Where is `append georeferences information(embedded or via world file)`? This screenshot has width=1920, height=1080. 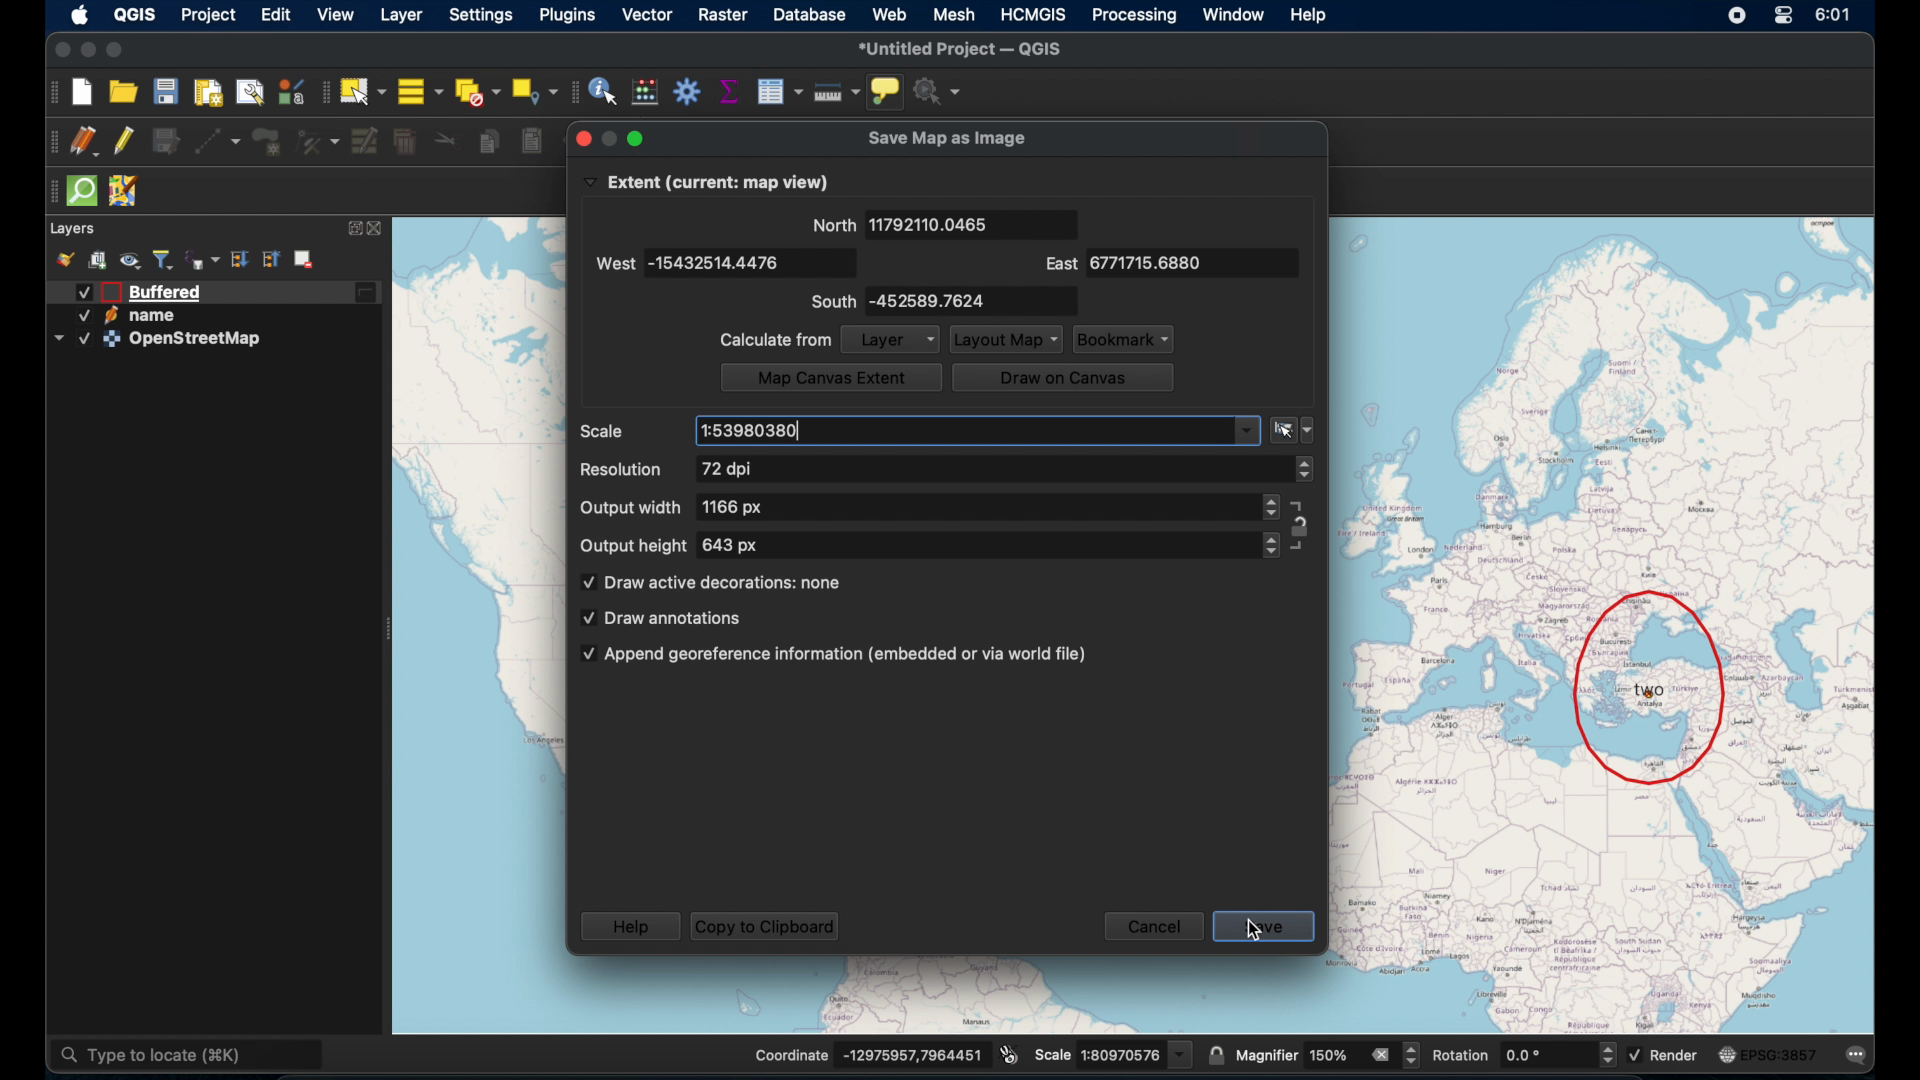
append georeferences information(embedded or via world file) is located at coordinates (836, 653).